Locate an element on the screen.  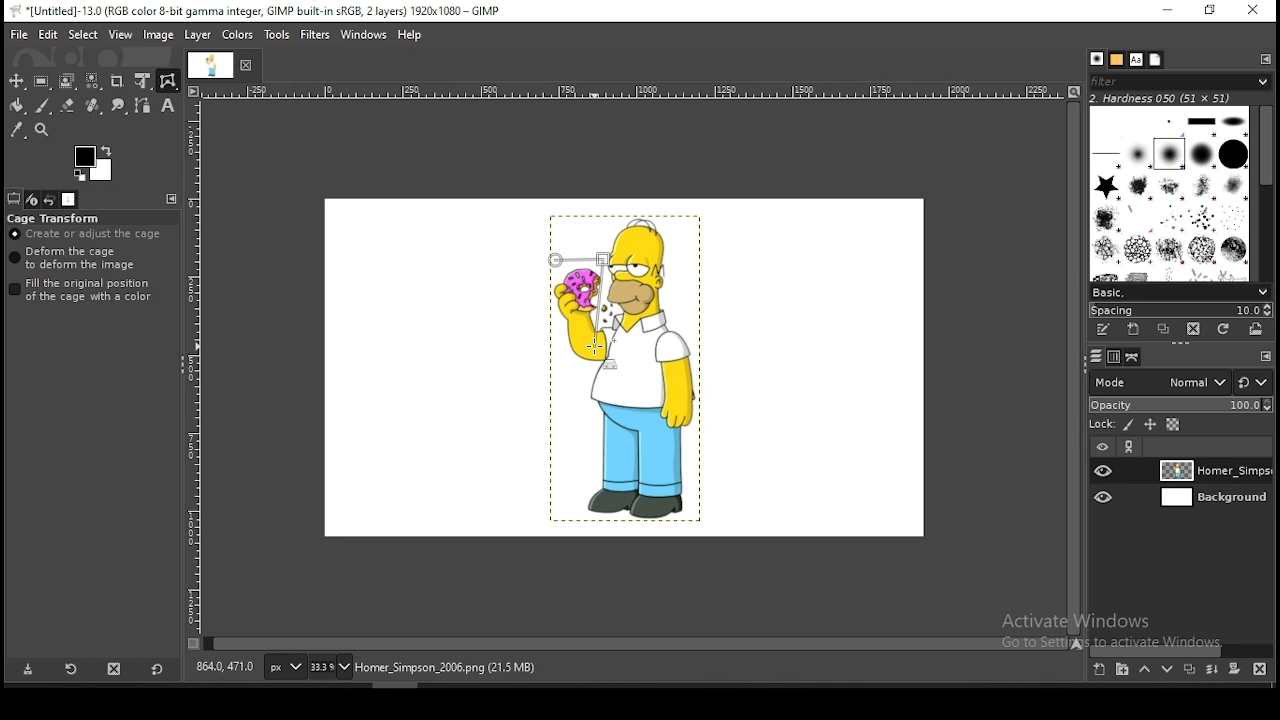
paint bucket tool is located at coordinates (17, 105).